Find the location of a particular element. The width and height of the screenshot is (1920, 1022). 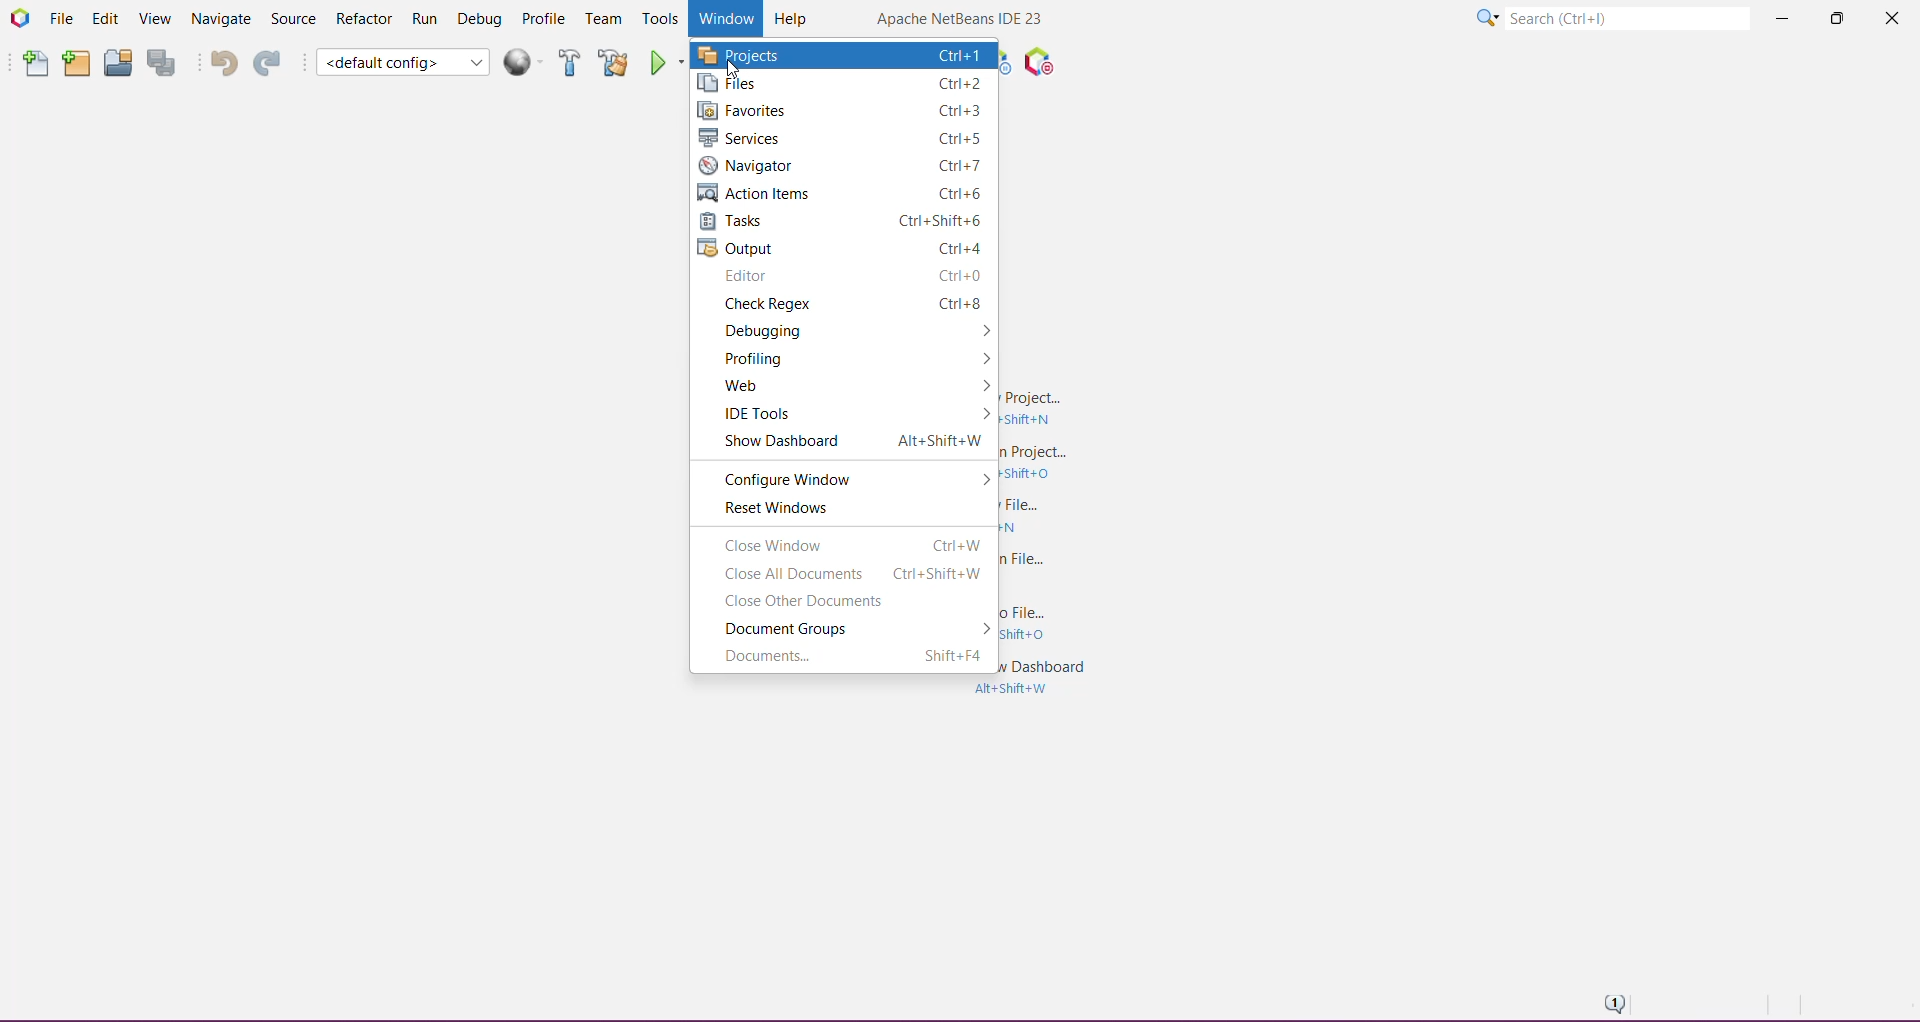

Configure Window is located at coordinates (796, 477).